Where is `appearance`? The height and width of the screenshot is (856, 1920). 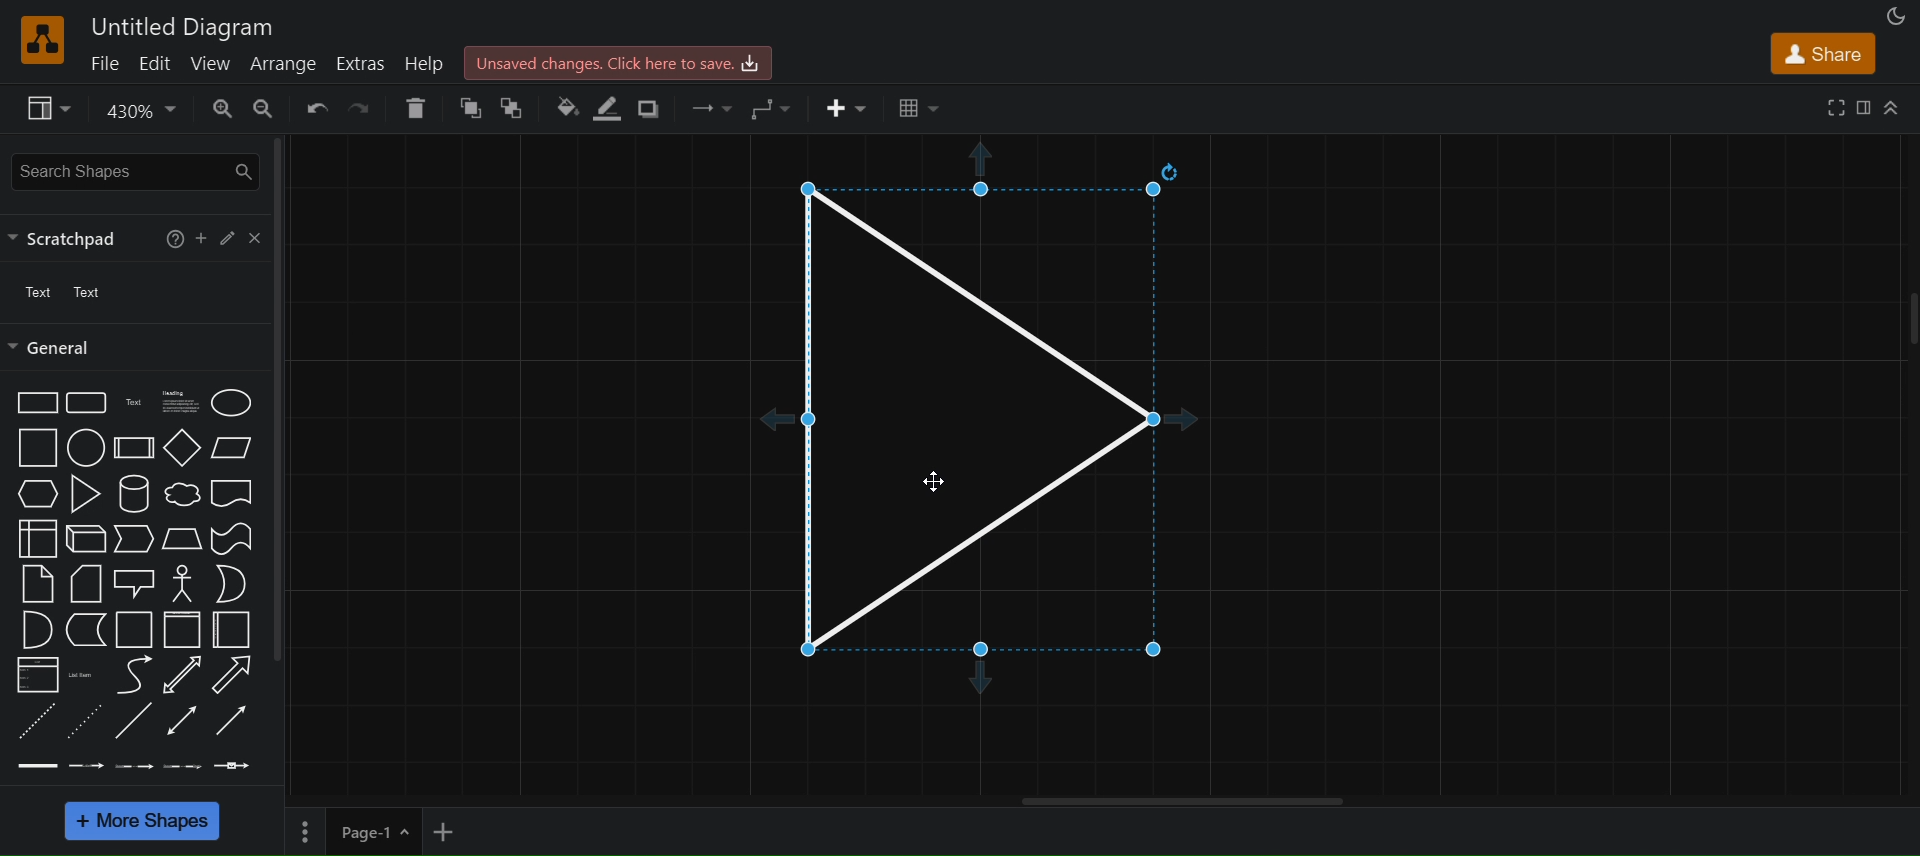 appearance is located at coordinates (1893, 15).